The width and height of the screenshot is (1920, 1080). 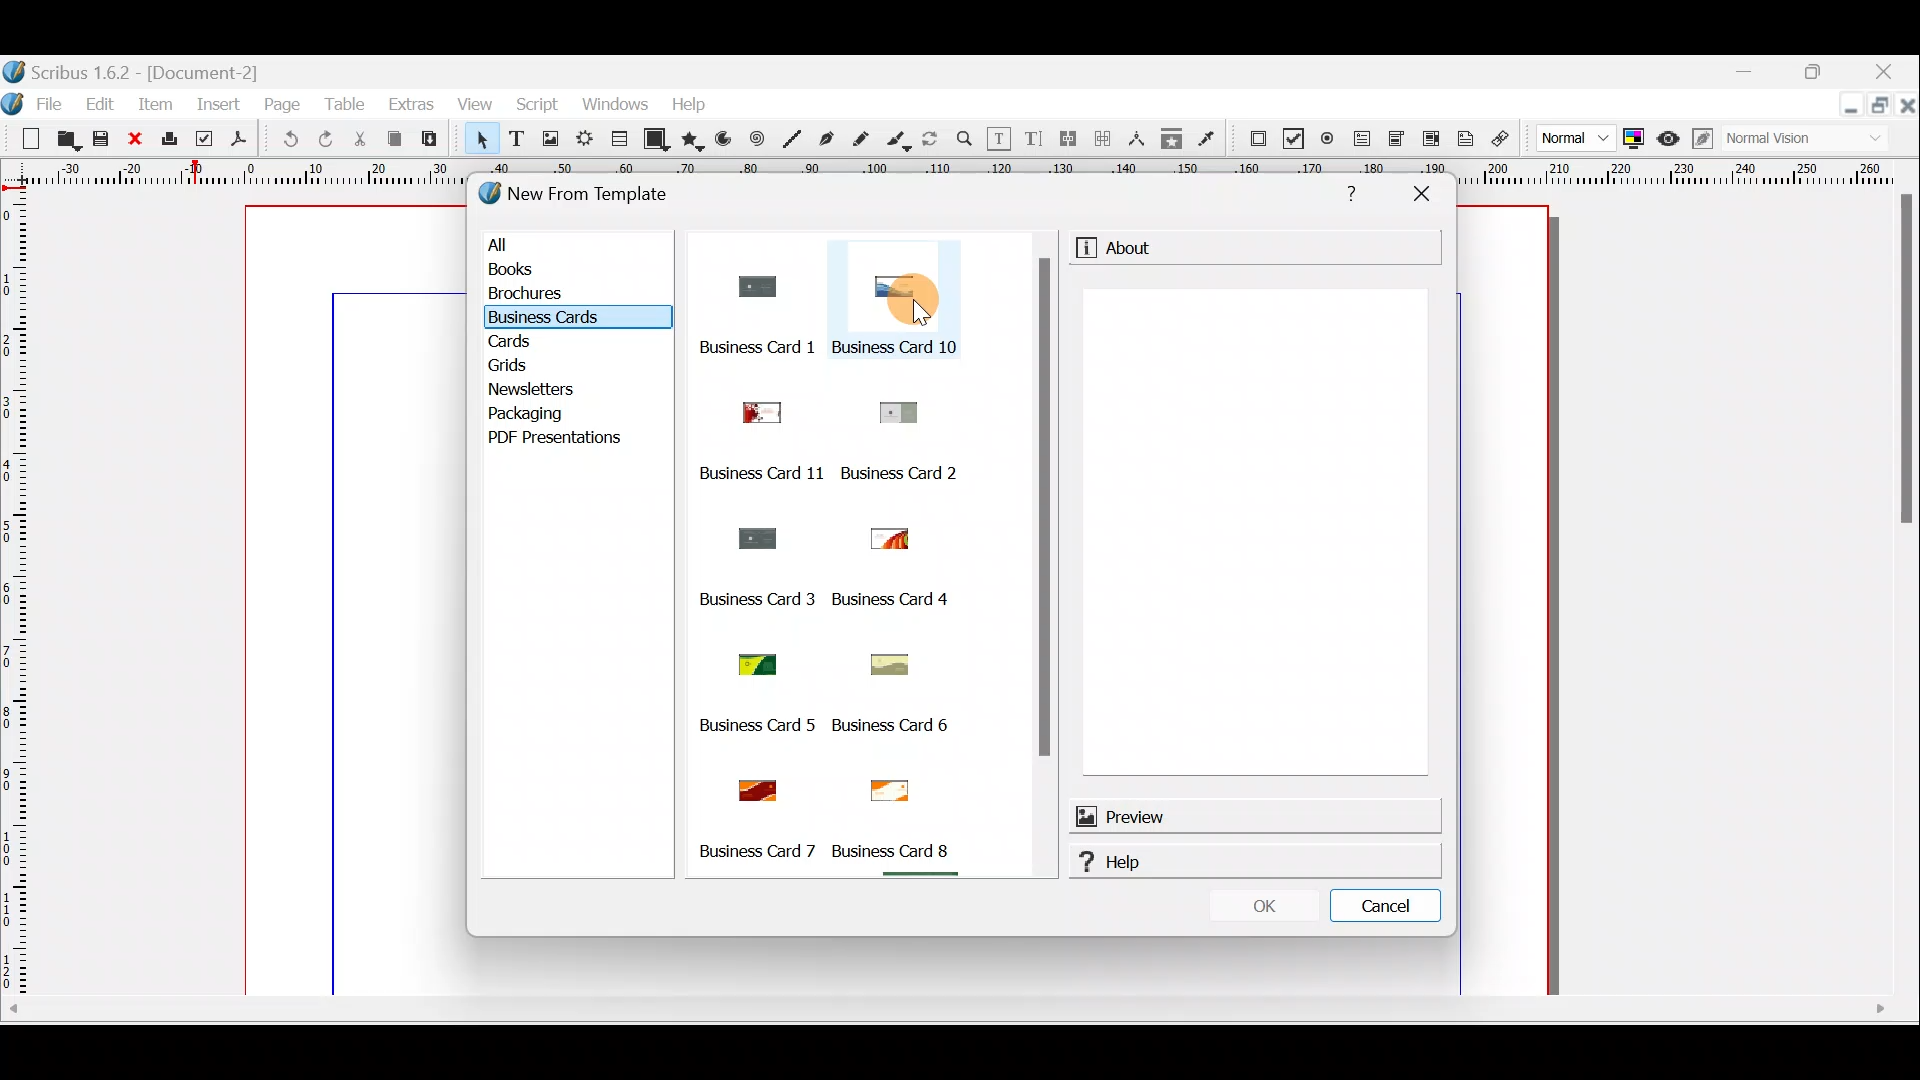 I want to click on Preview mode, so click(x=1669, y=140).